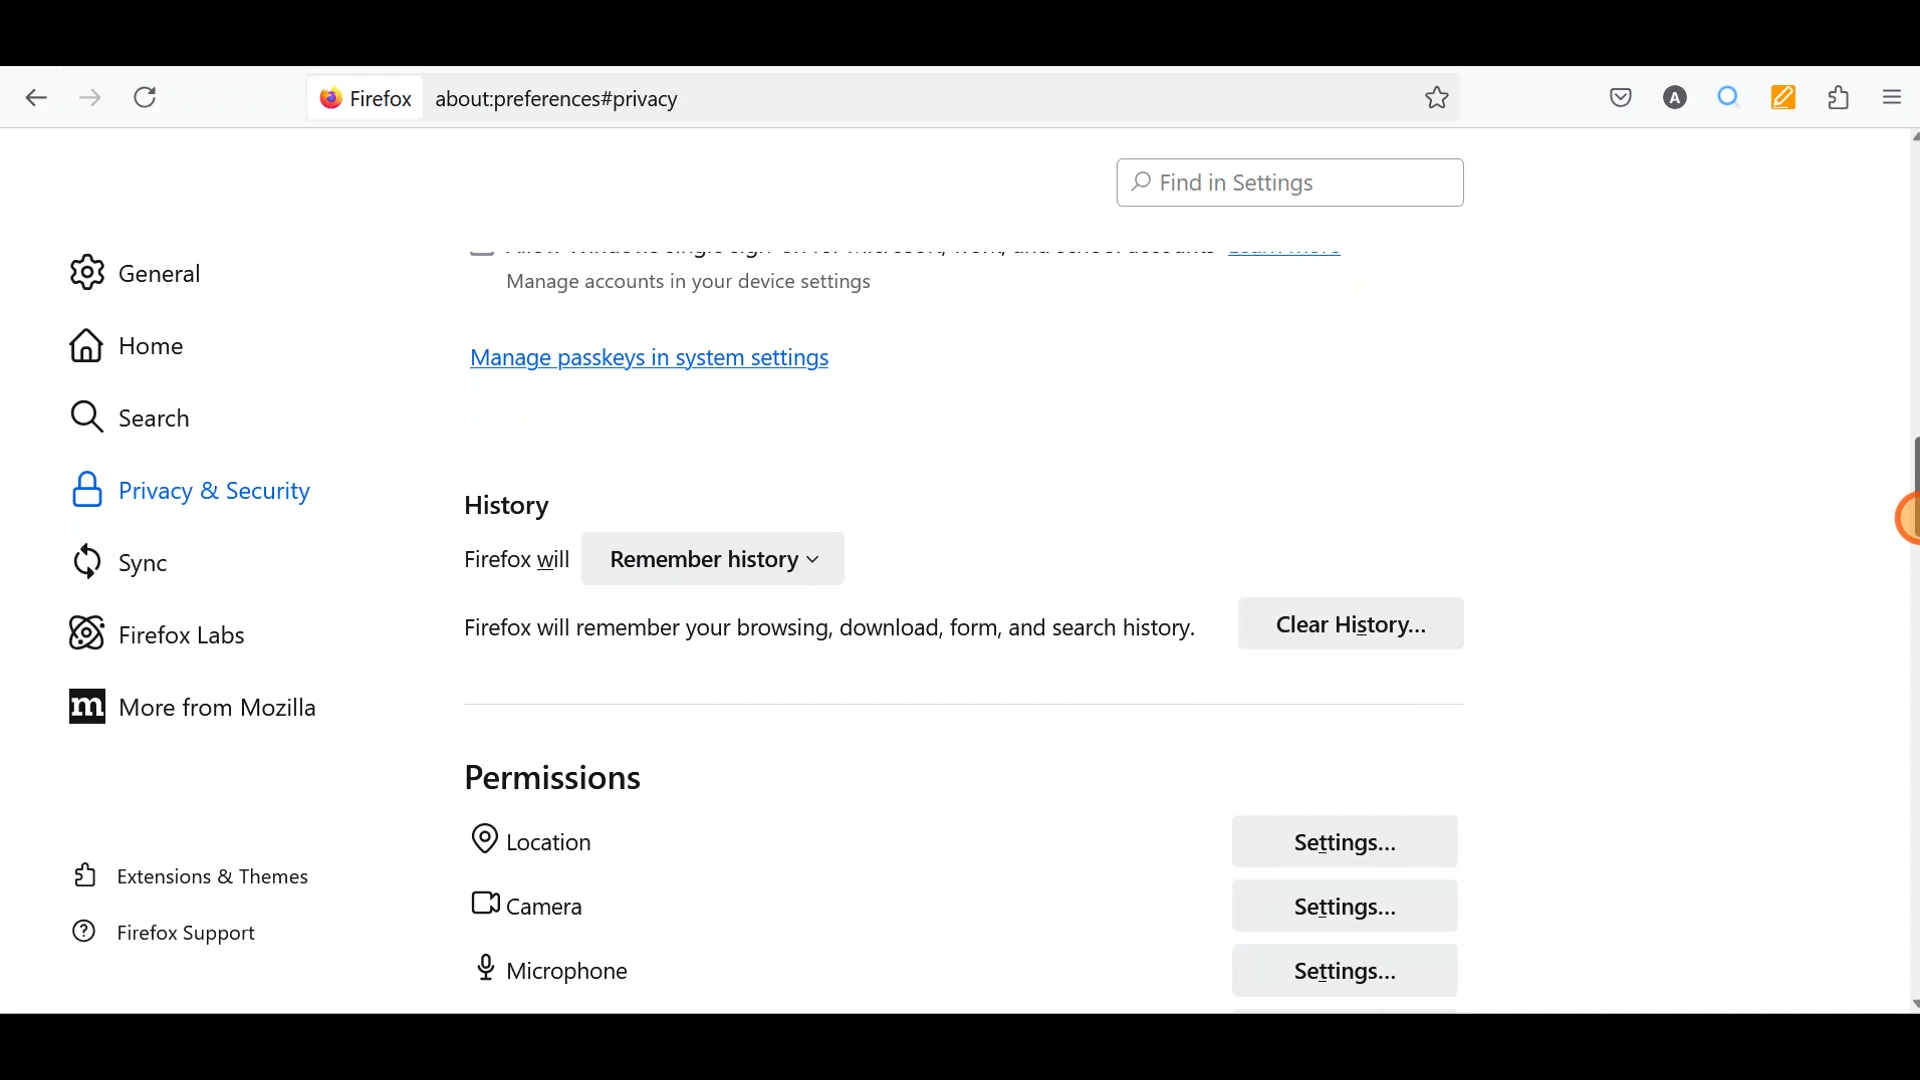  I want to click on Firefox will remember your browsing, download, form and search history, so click(801, 627).